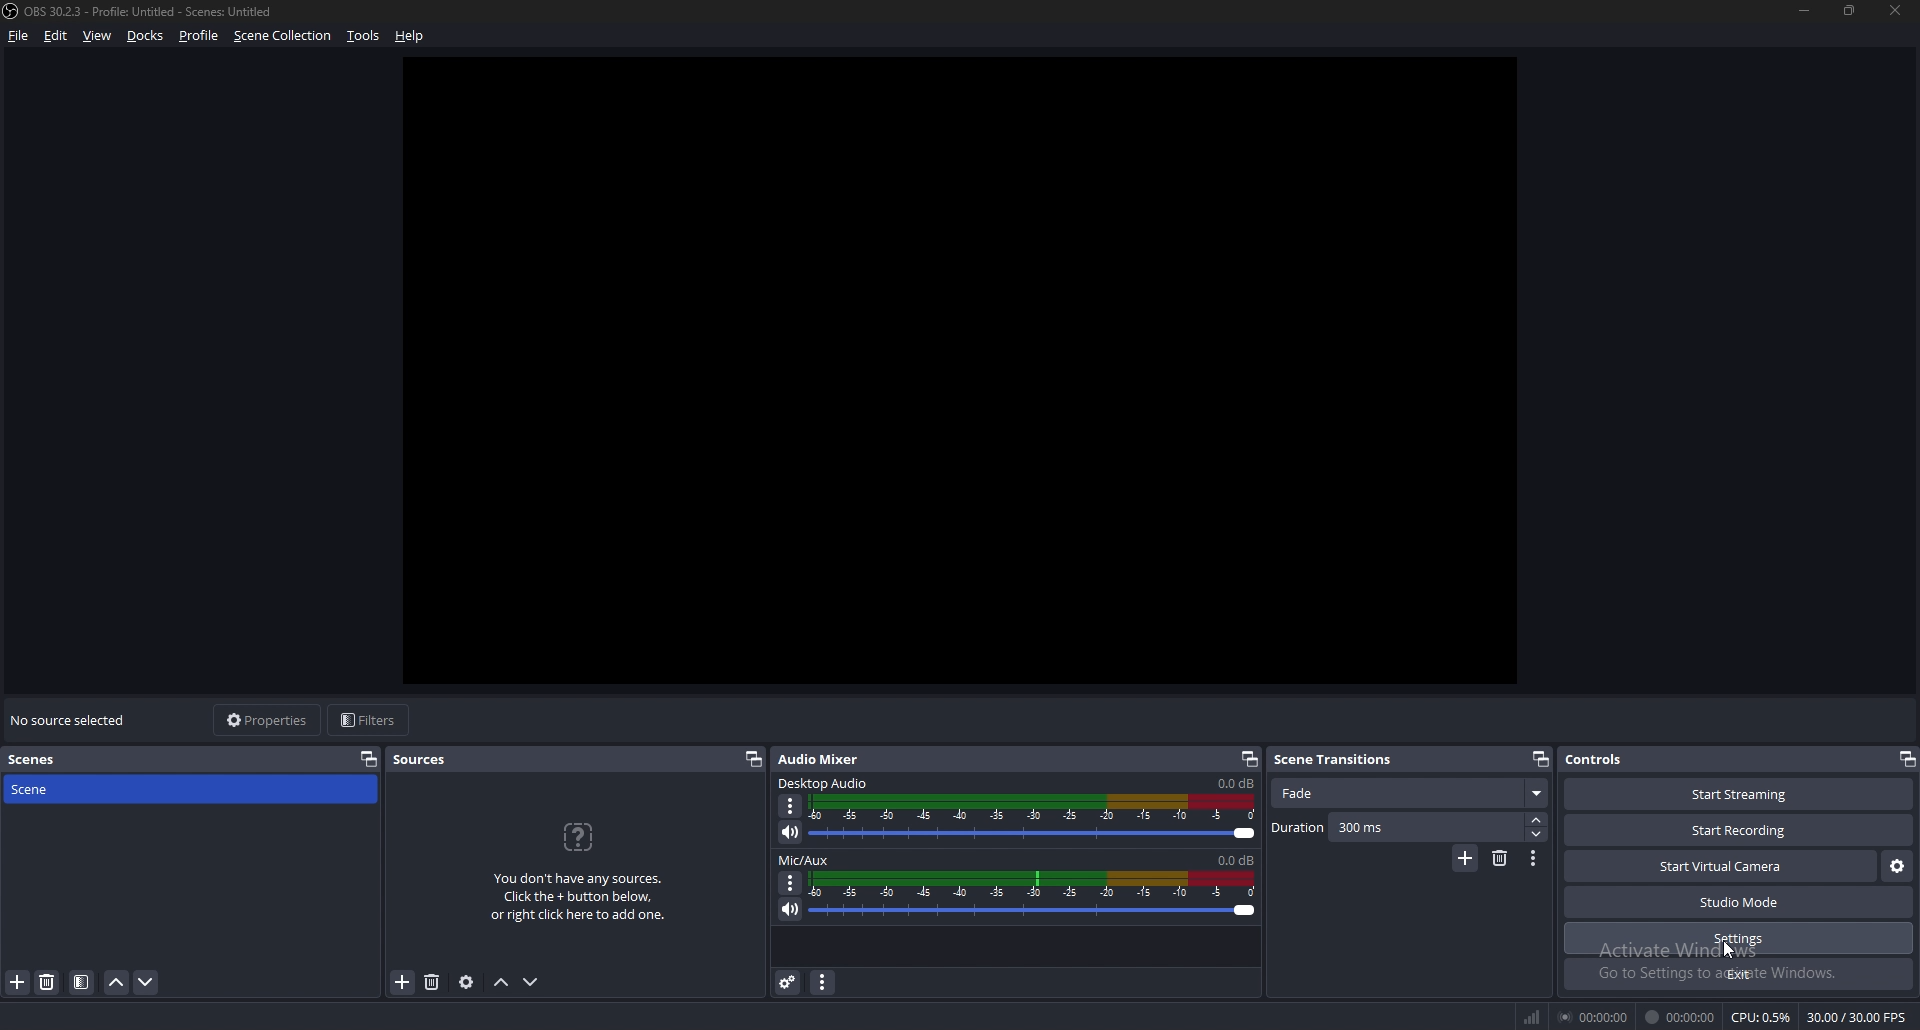 Image resolution: width=1920 pixels, height=1030 pixels. Describe the element at coordinates (37, 792) in the screenshot. I see `scene` at that location.